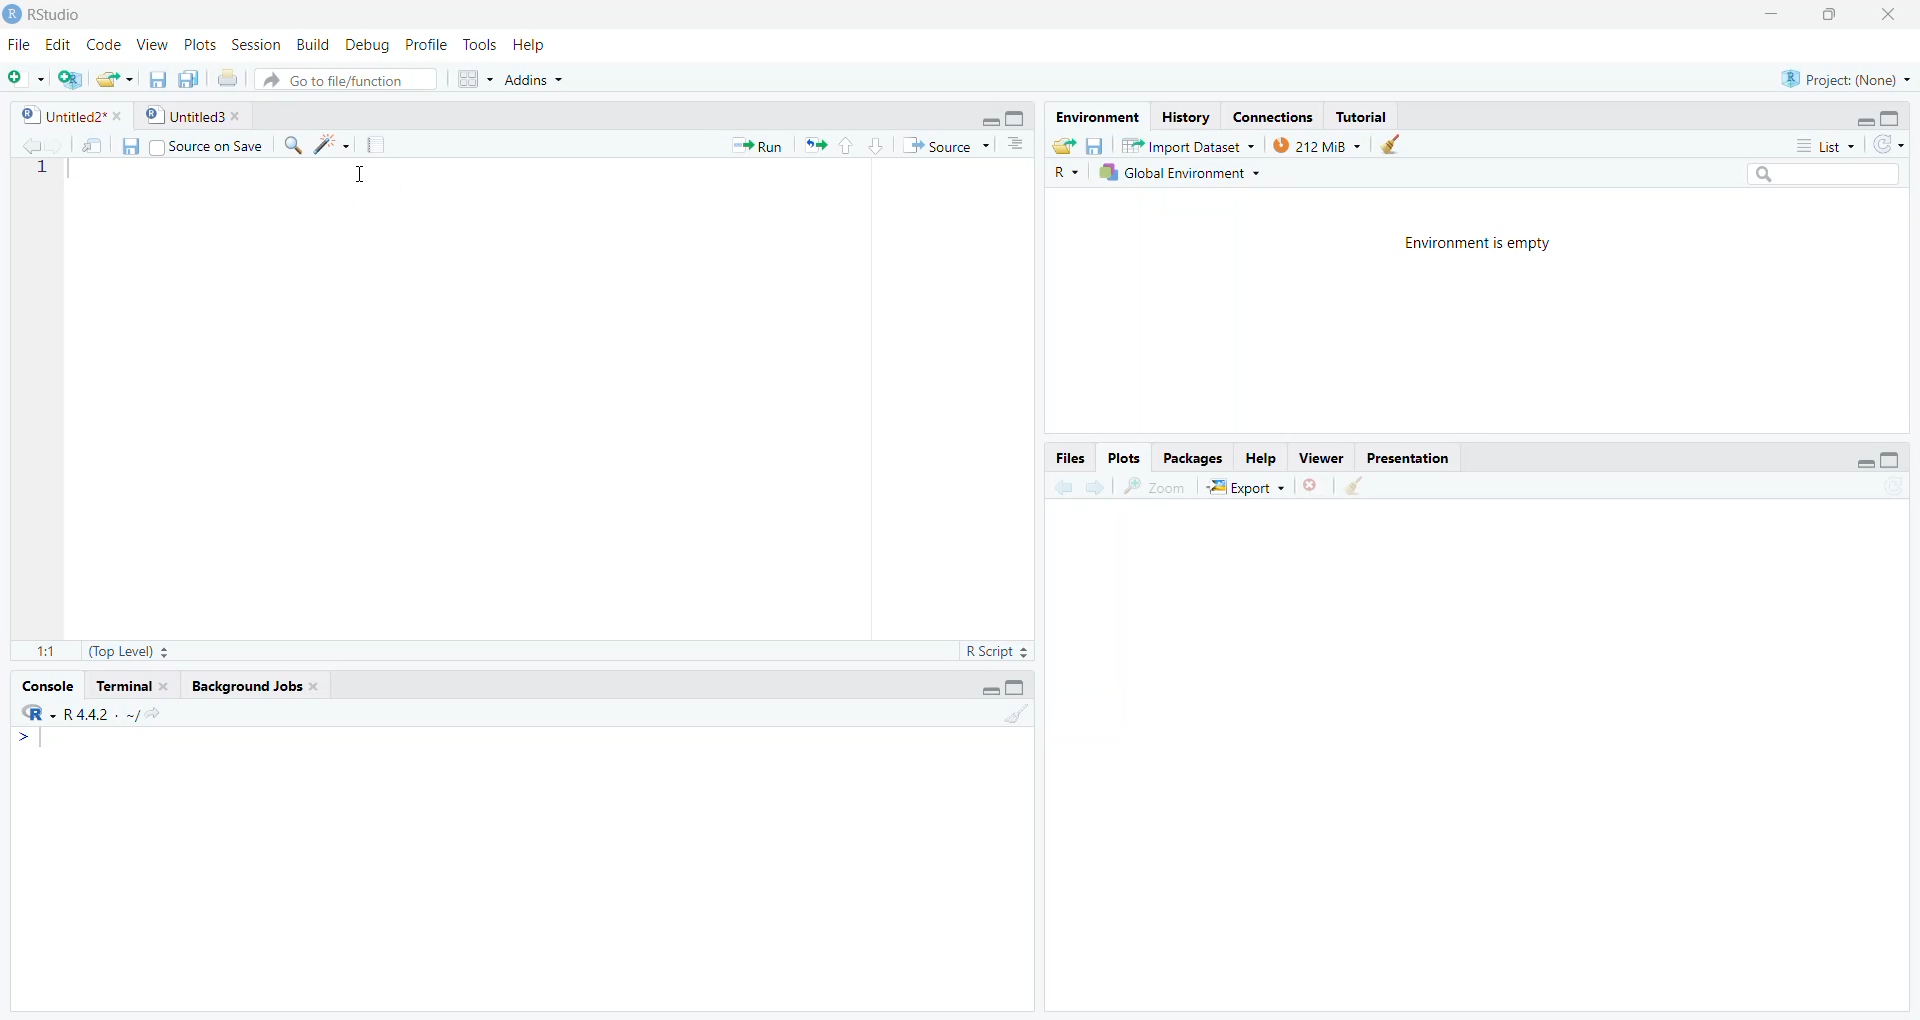  I want to click on save current documents, so click(156, 81).